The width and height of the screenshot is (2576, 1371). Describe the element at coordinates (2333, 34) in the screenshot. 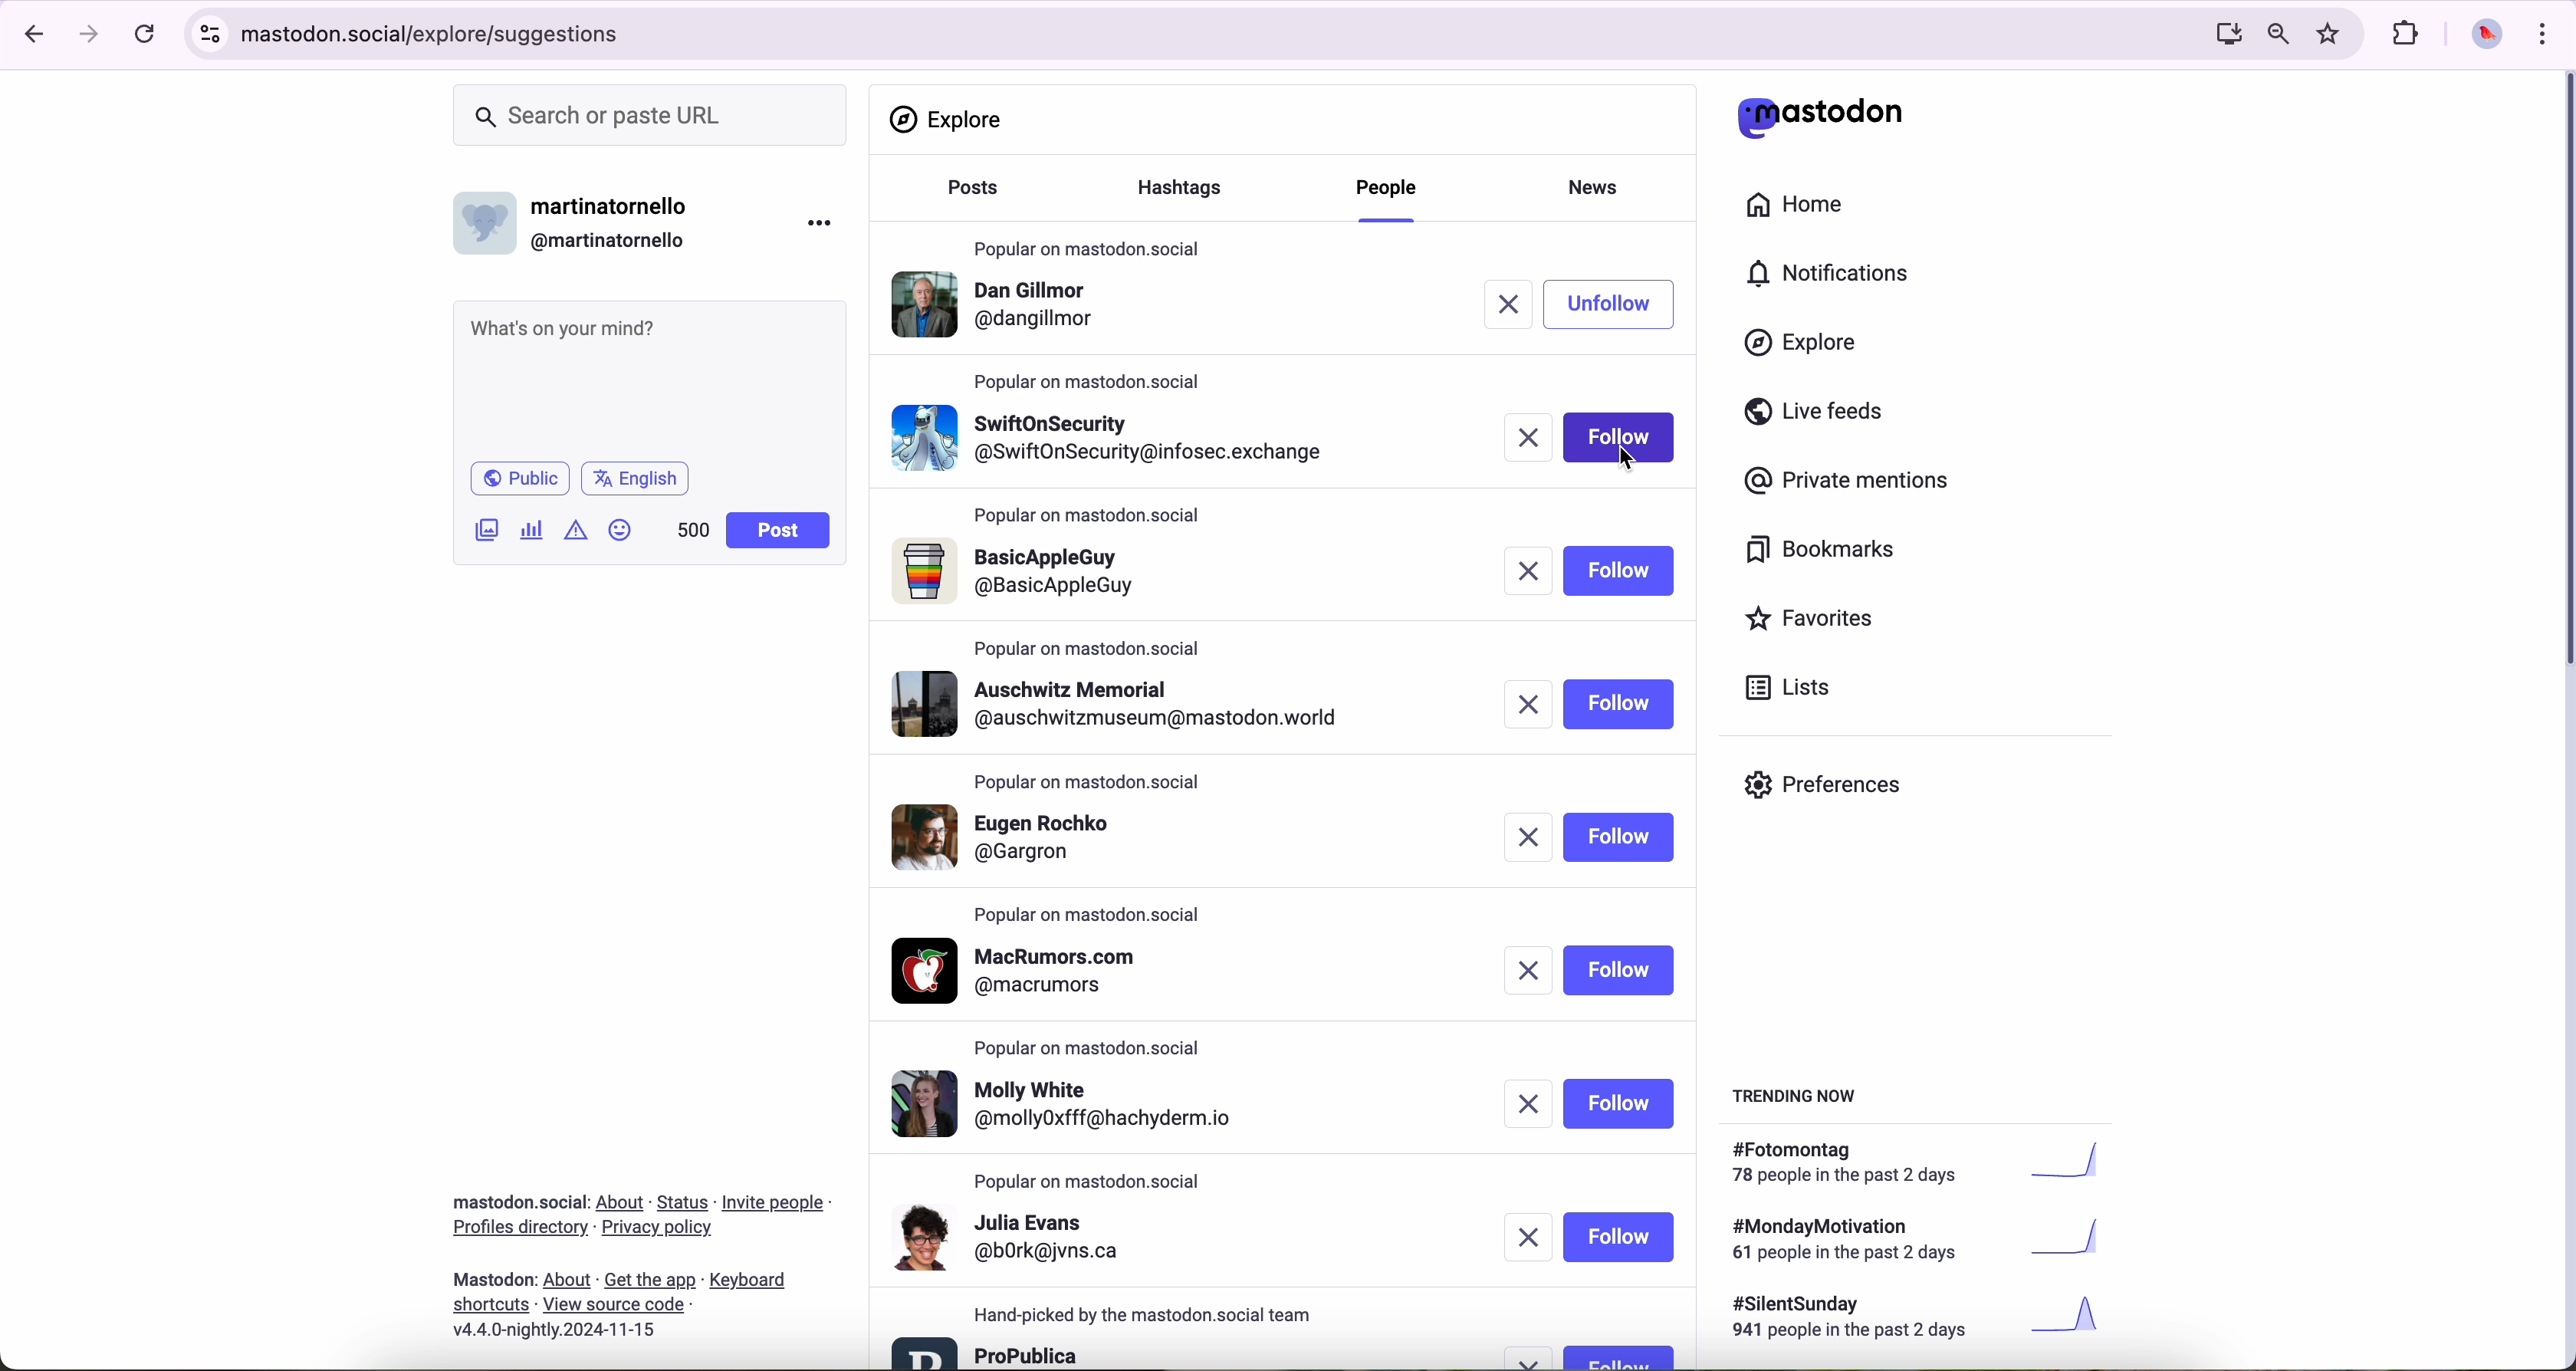

I see `favorites` at that location.